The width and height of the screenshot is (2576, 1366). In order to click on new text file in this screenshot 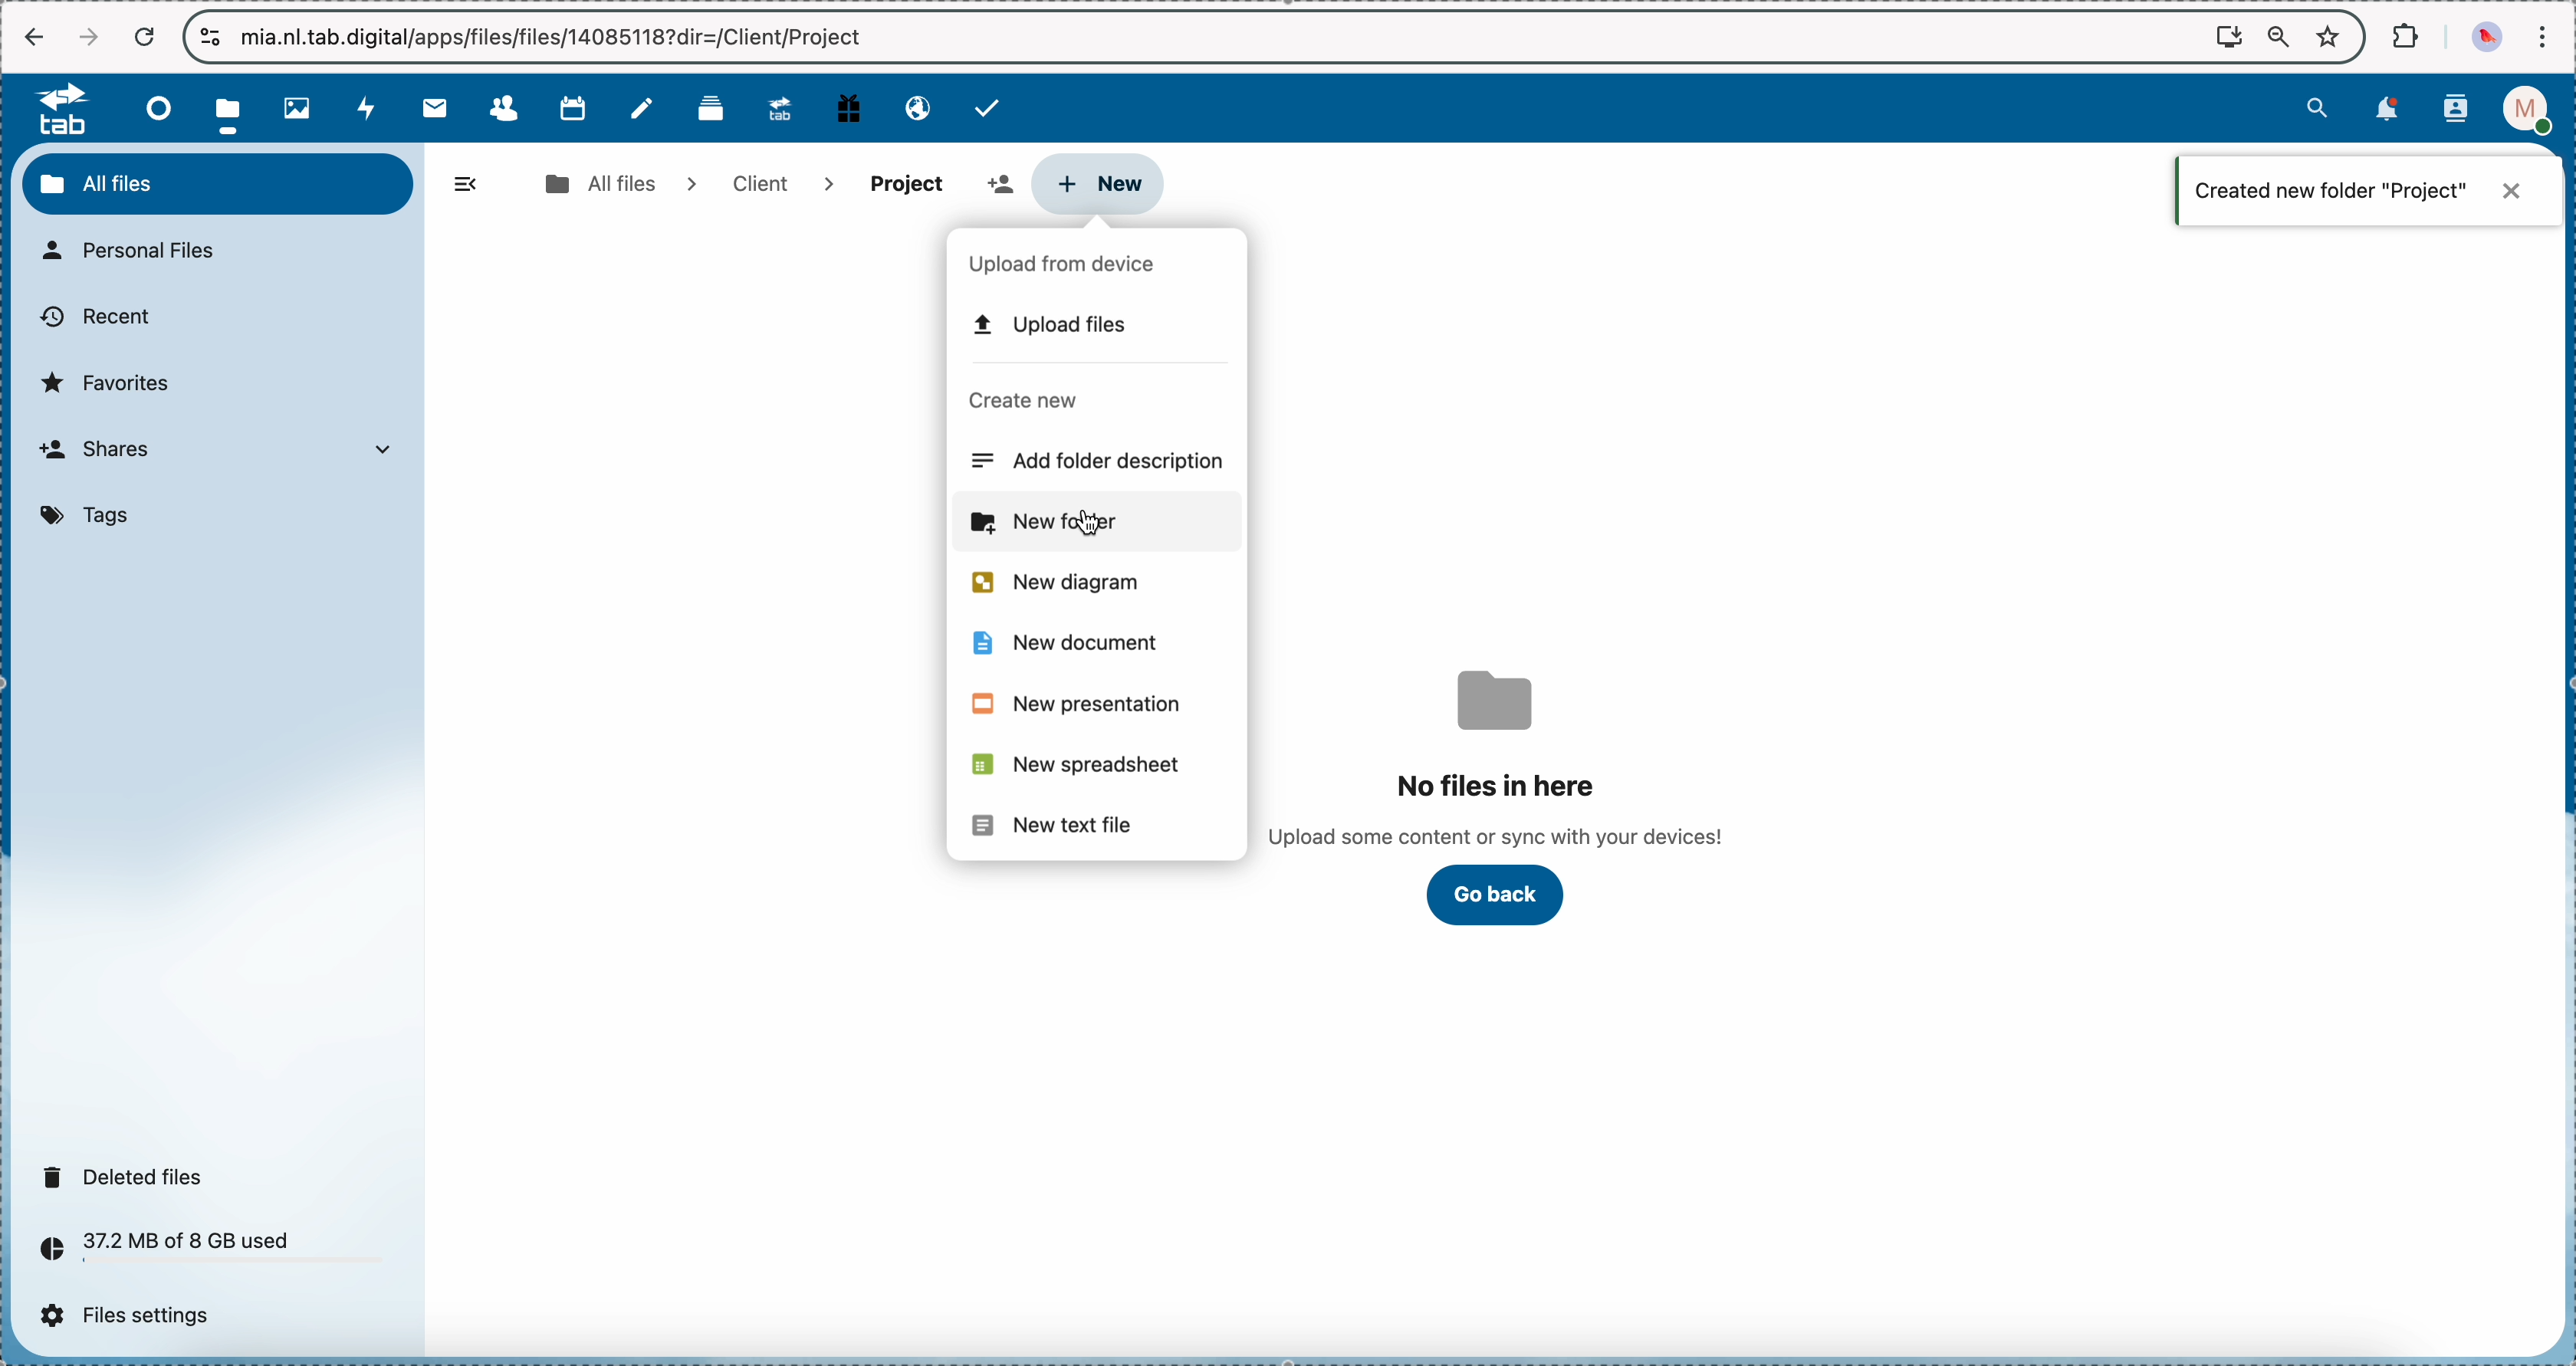, I will do `click(1049, 823)`.